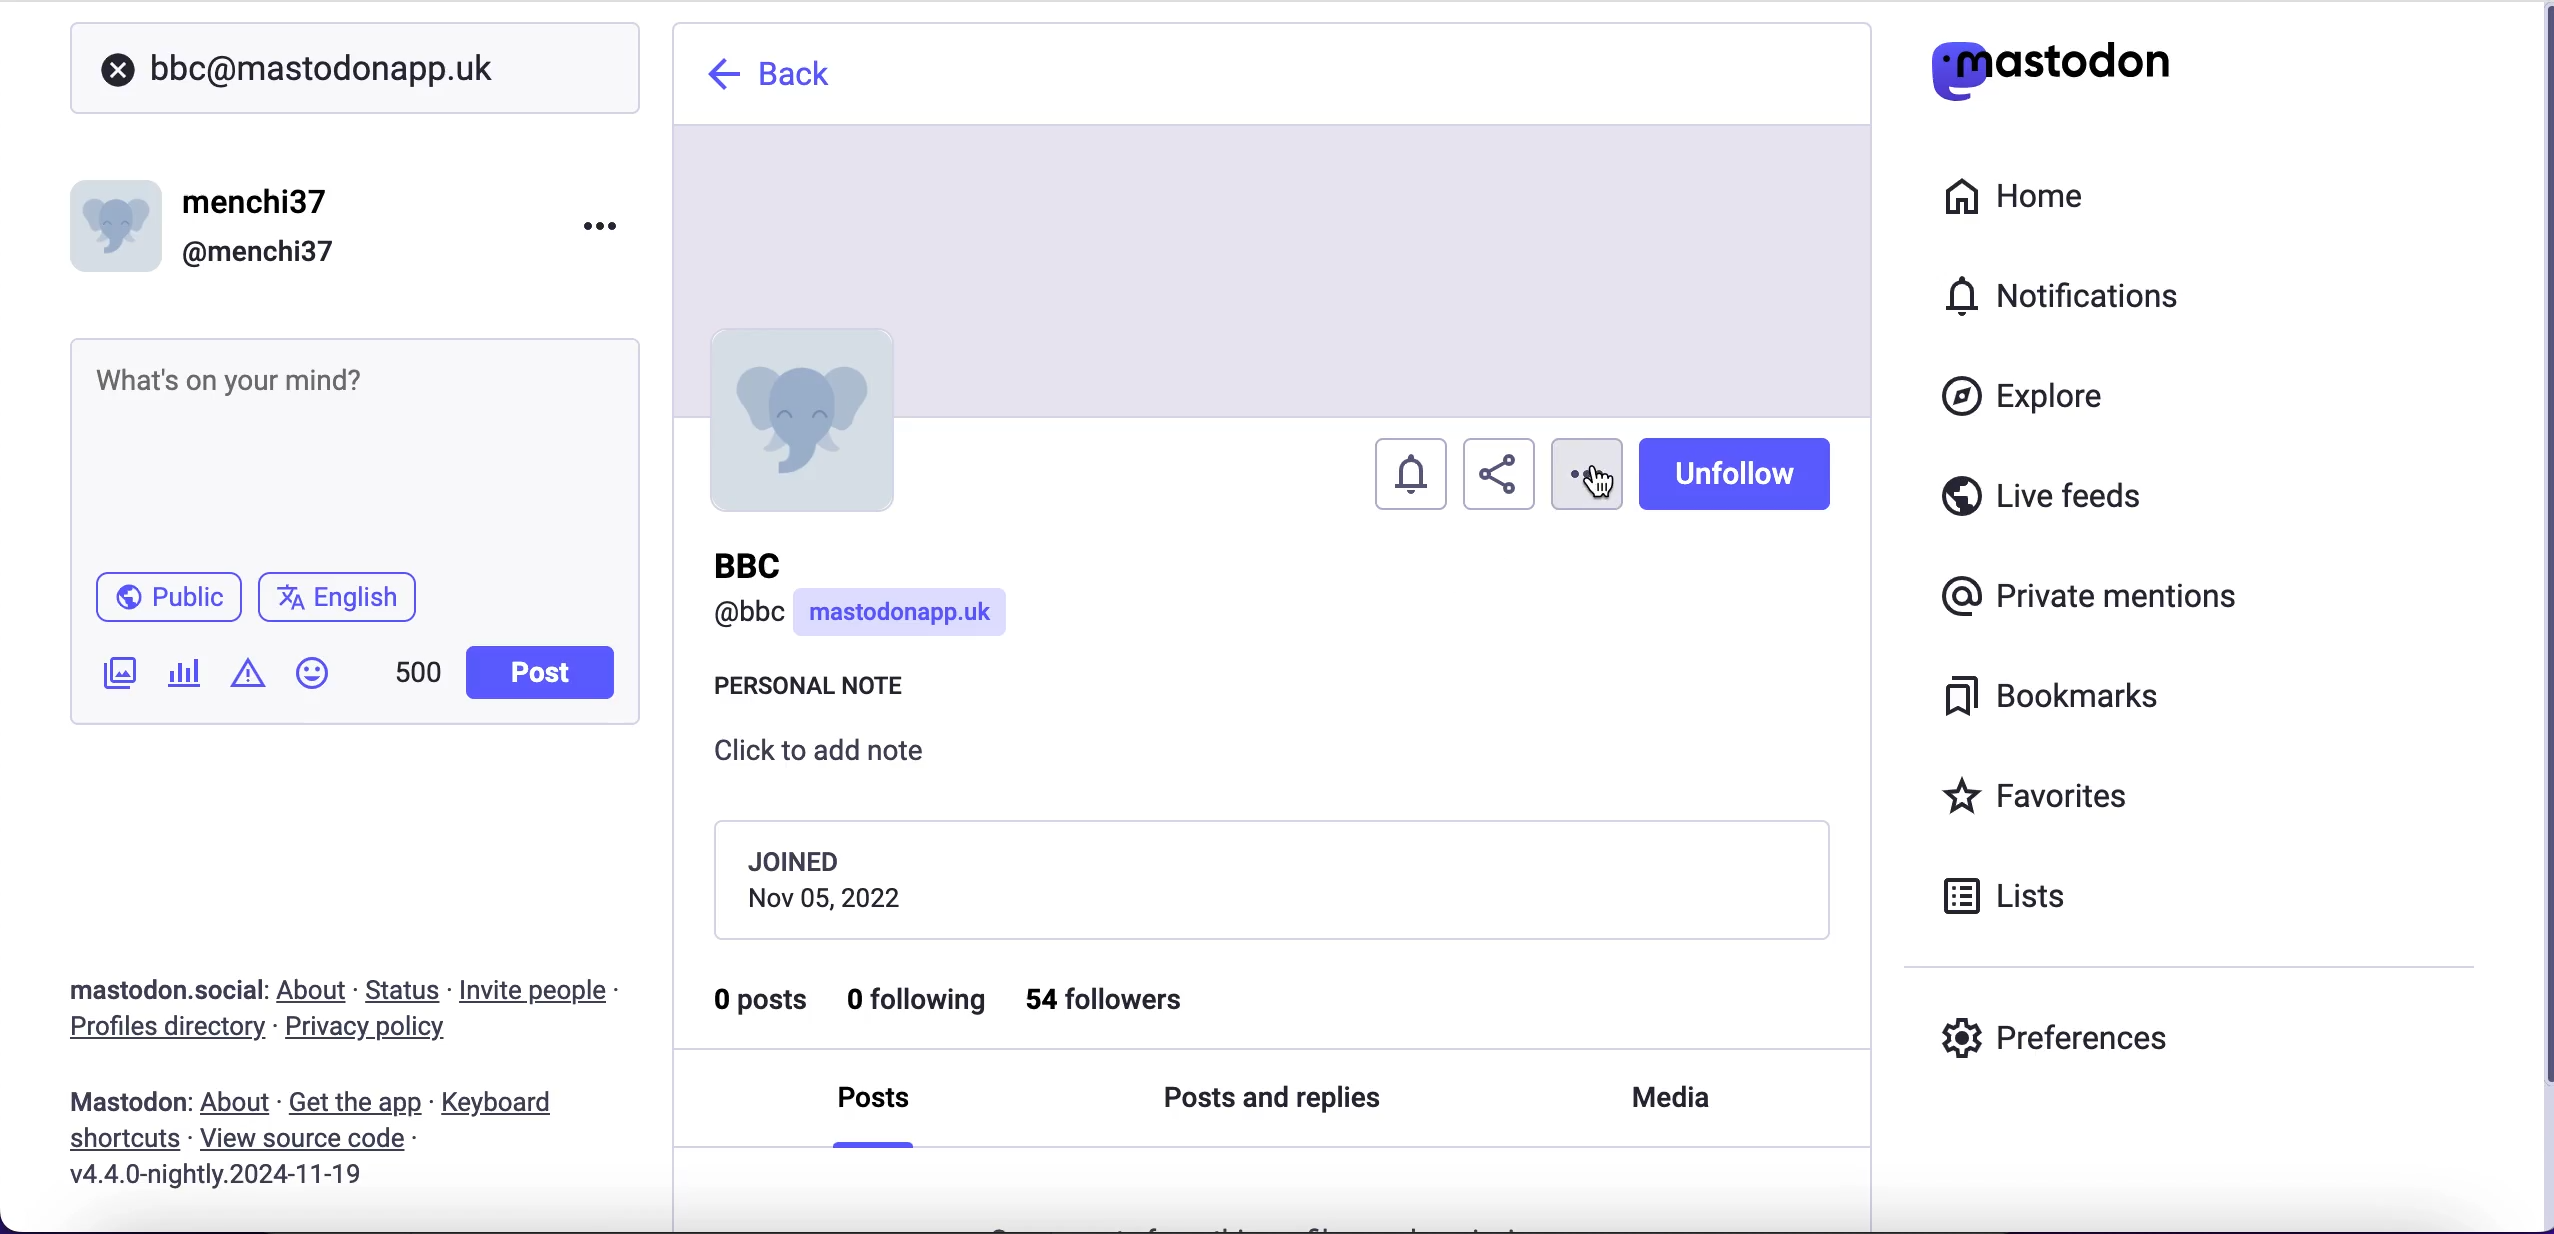 The height and width of the screenshot is (1234, 2554). I want to click on private mentions, so click(2096, 591).